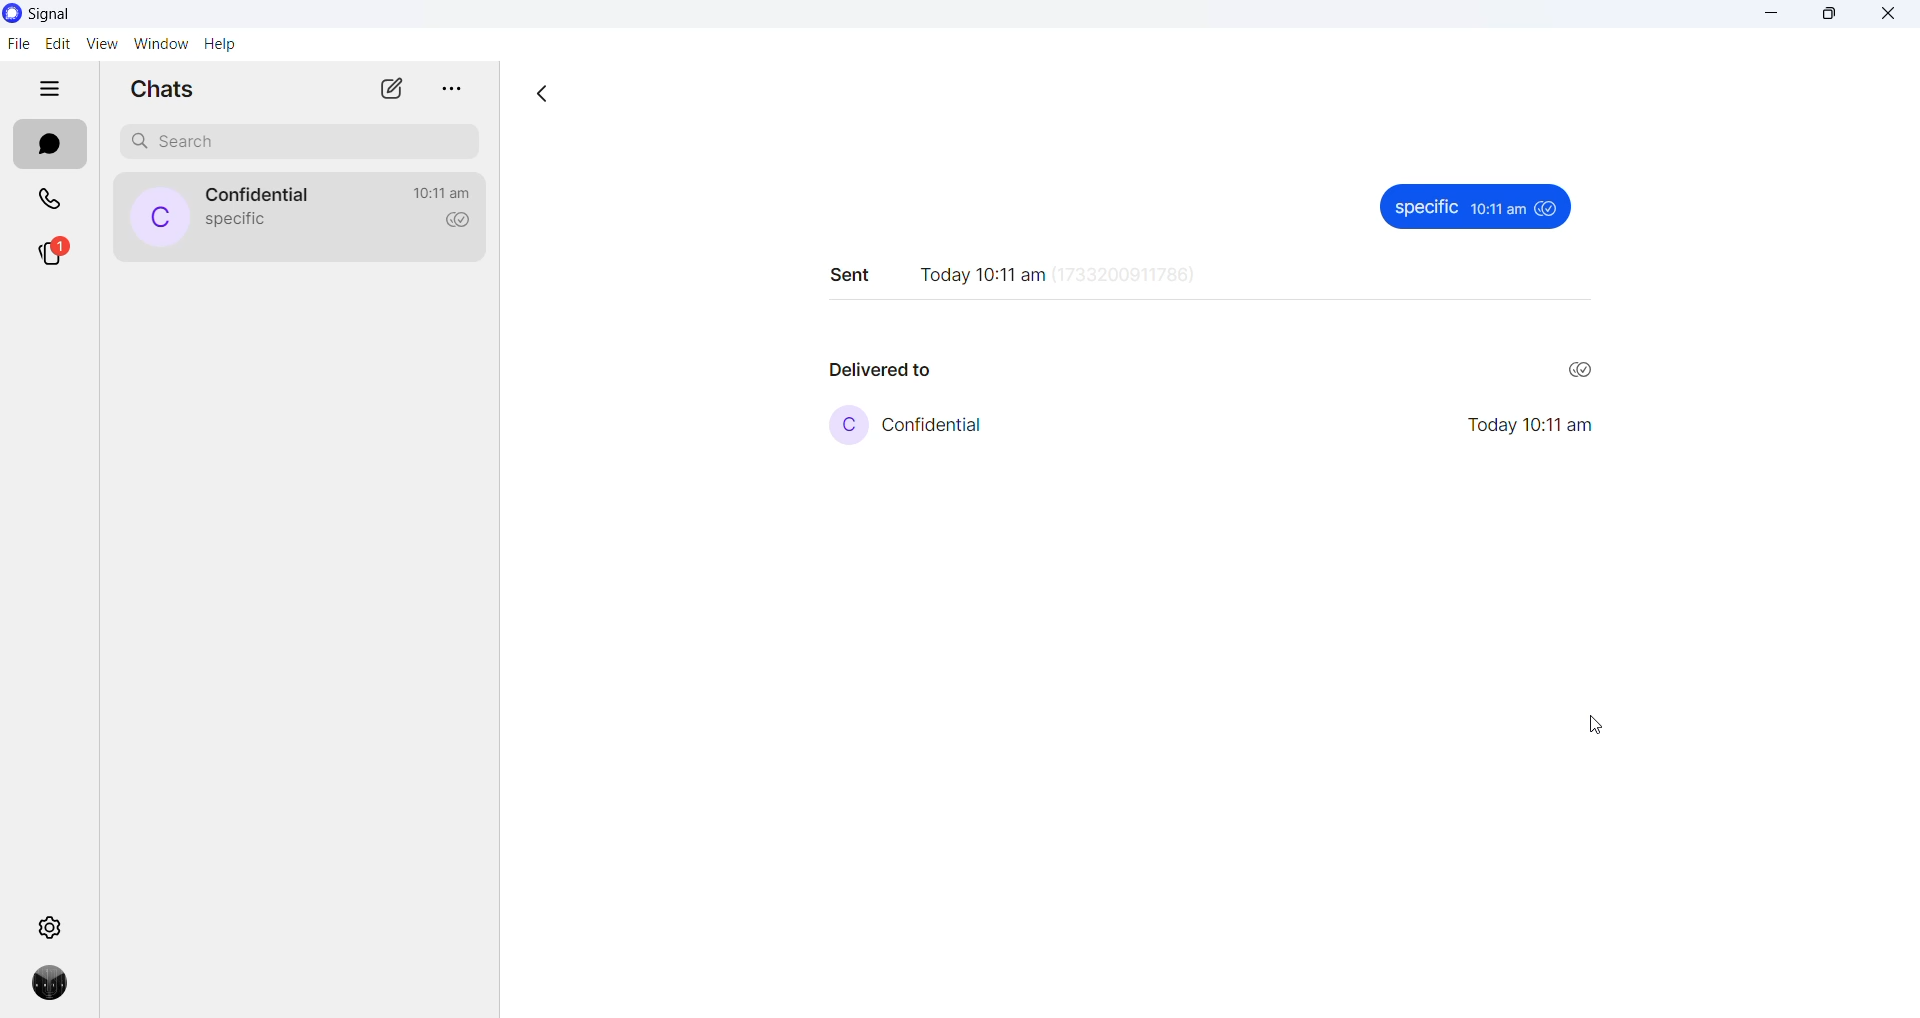 This screenshot has width=1920, height=1018. What do you see at coordinates (47, 199) in the screenshot?
I see `calls` at bounding box center [47, 199].